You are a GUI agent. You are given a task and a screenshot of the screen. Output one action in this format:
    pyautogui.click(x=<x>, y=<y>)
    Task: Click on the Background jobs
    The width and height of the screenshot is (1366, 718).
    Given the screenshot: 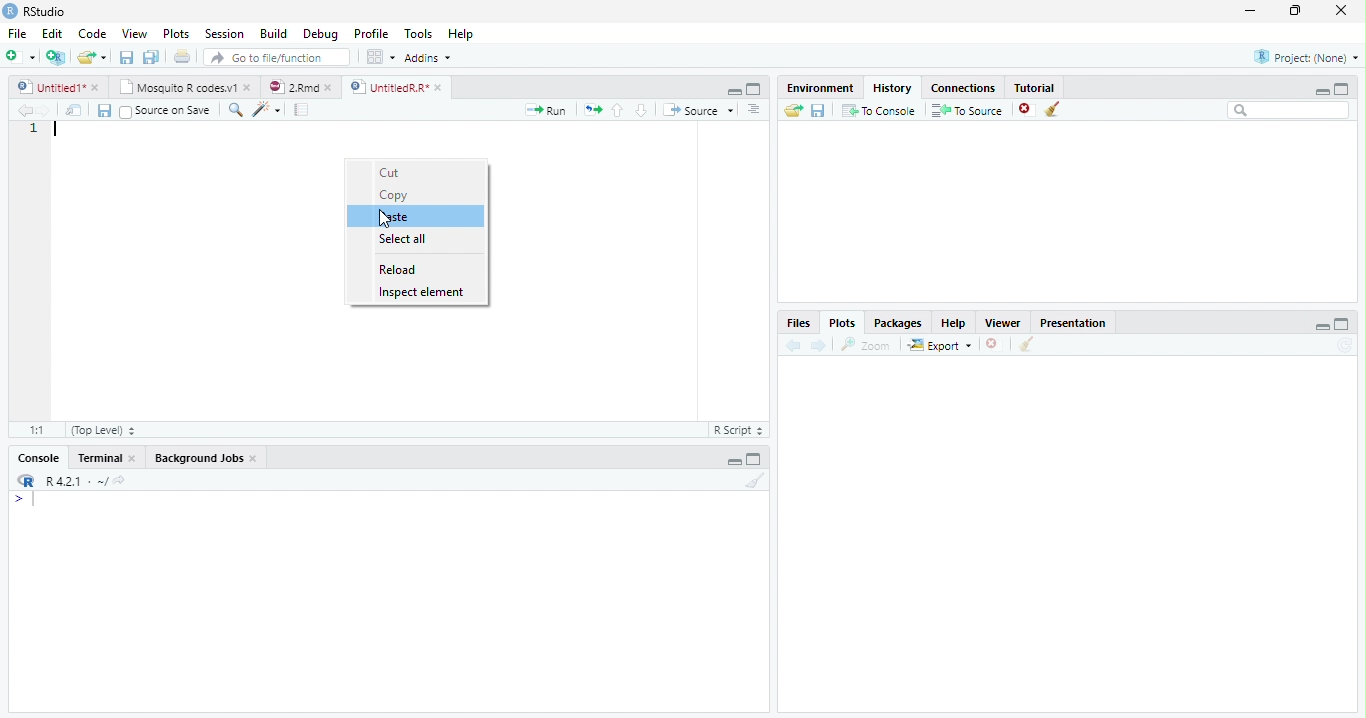 What is the action you would take?
    pyautogui.click(x=206, y=458)
    